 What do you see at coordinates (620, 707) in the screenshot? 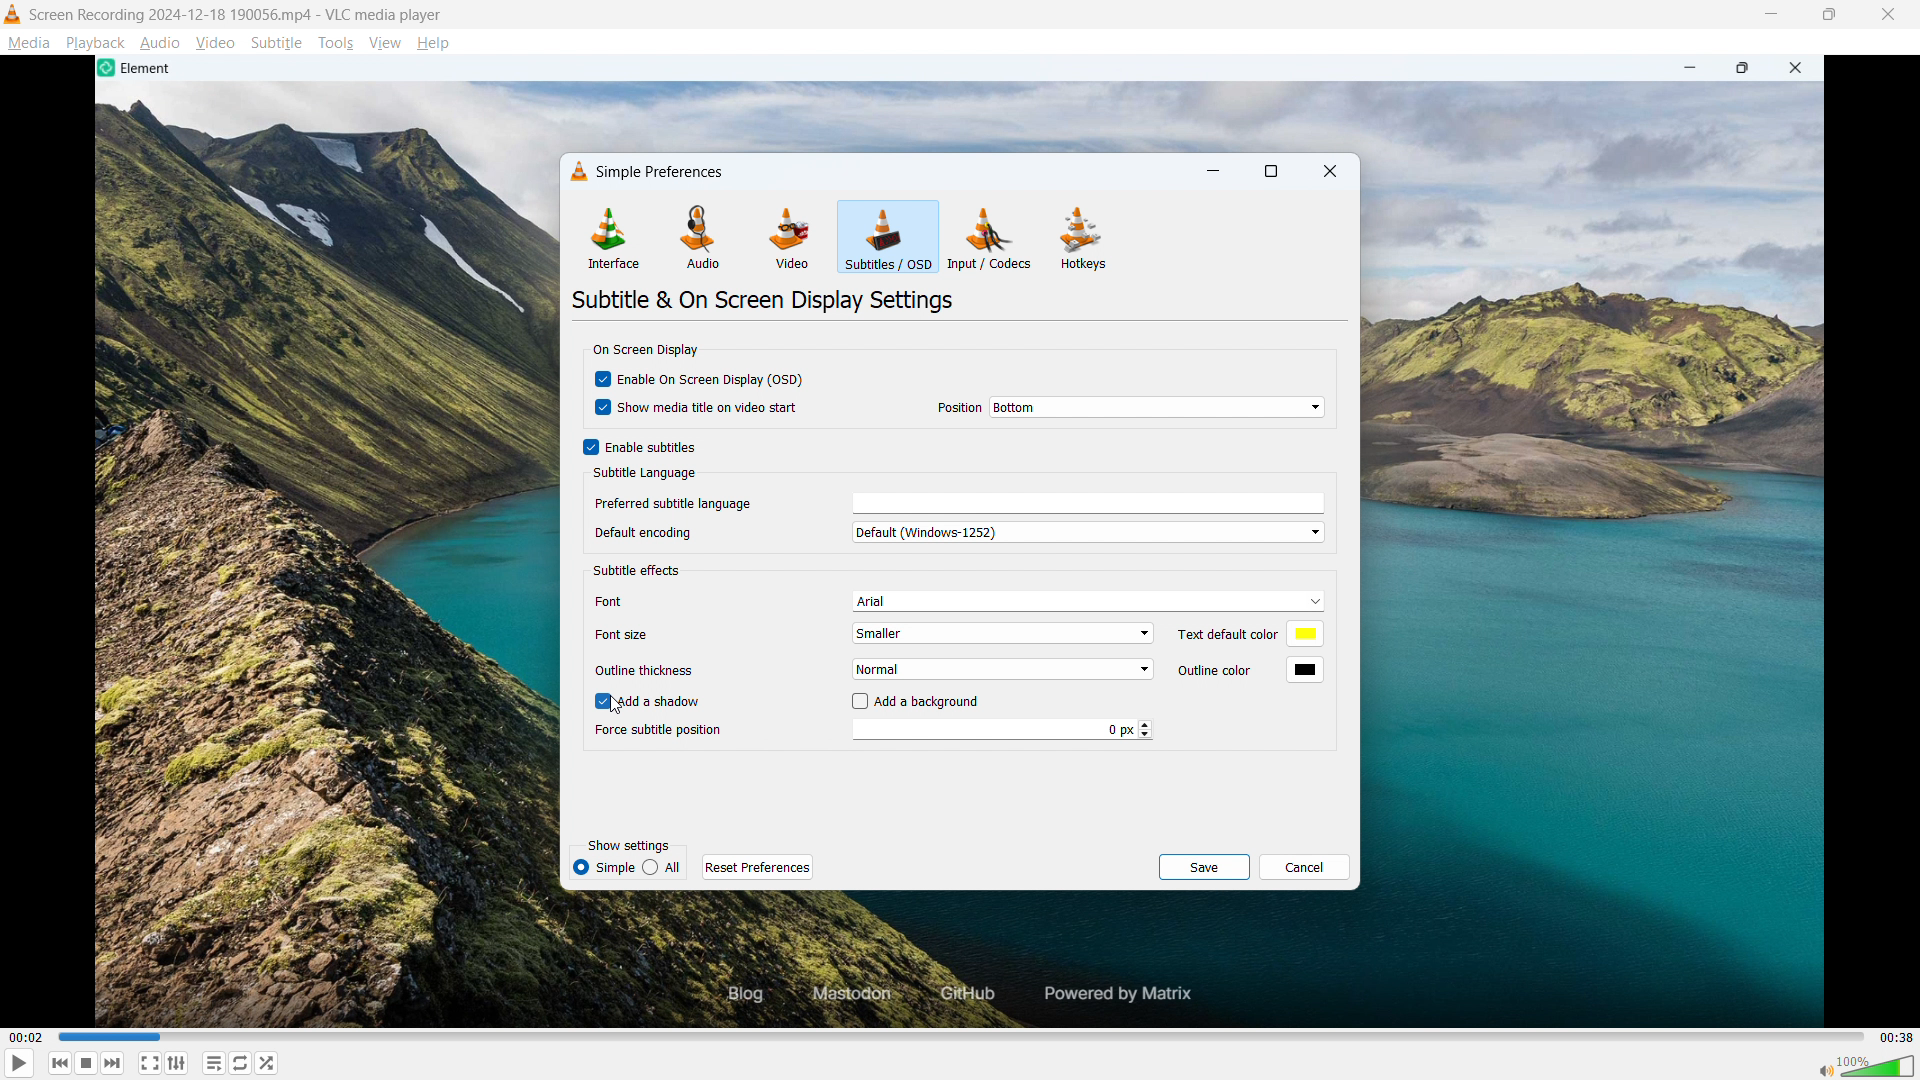
I see `Cursor` at bounding box center [620, 707].